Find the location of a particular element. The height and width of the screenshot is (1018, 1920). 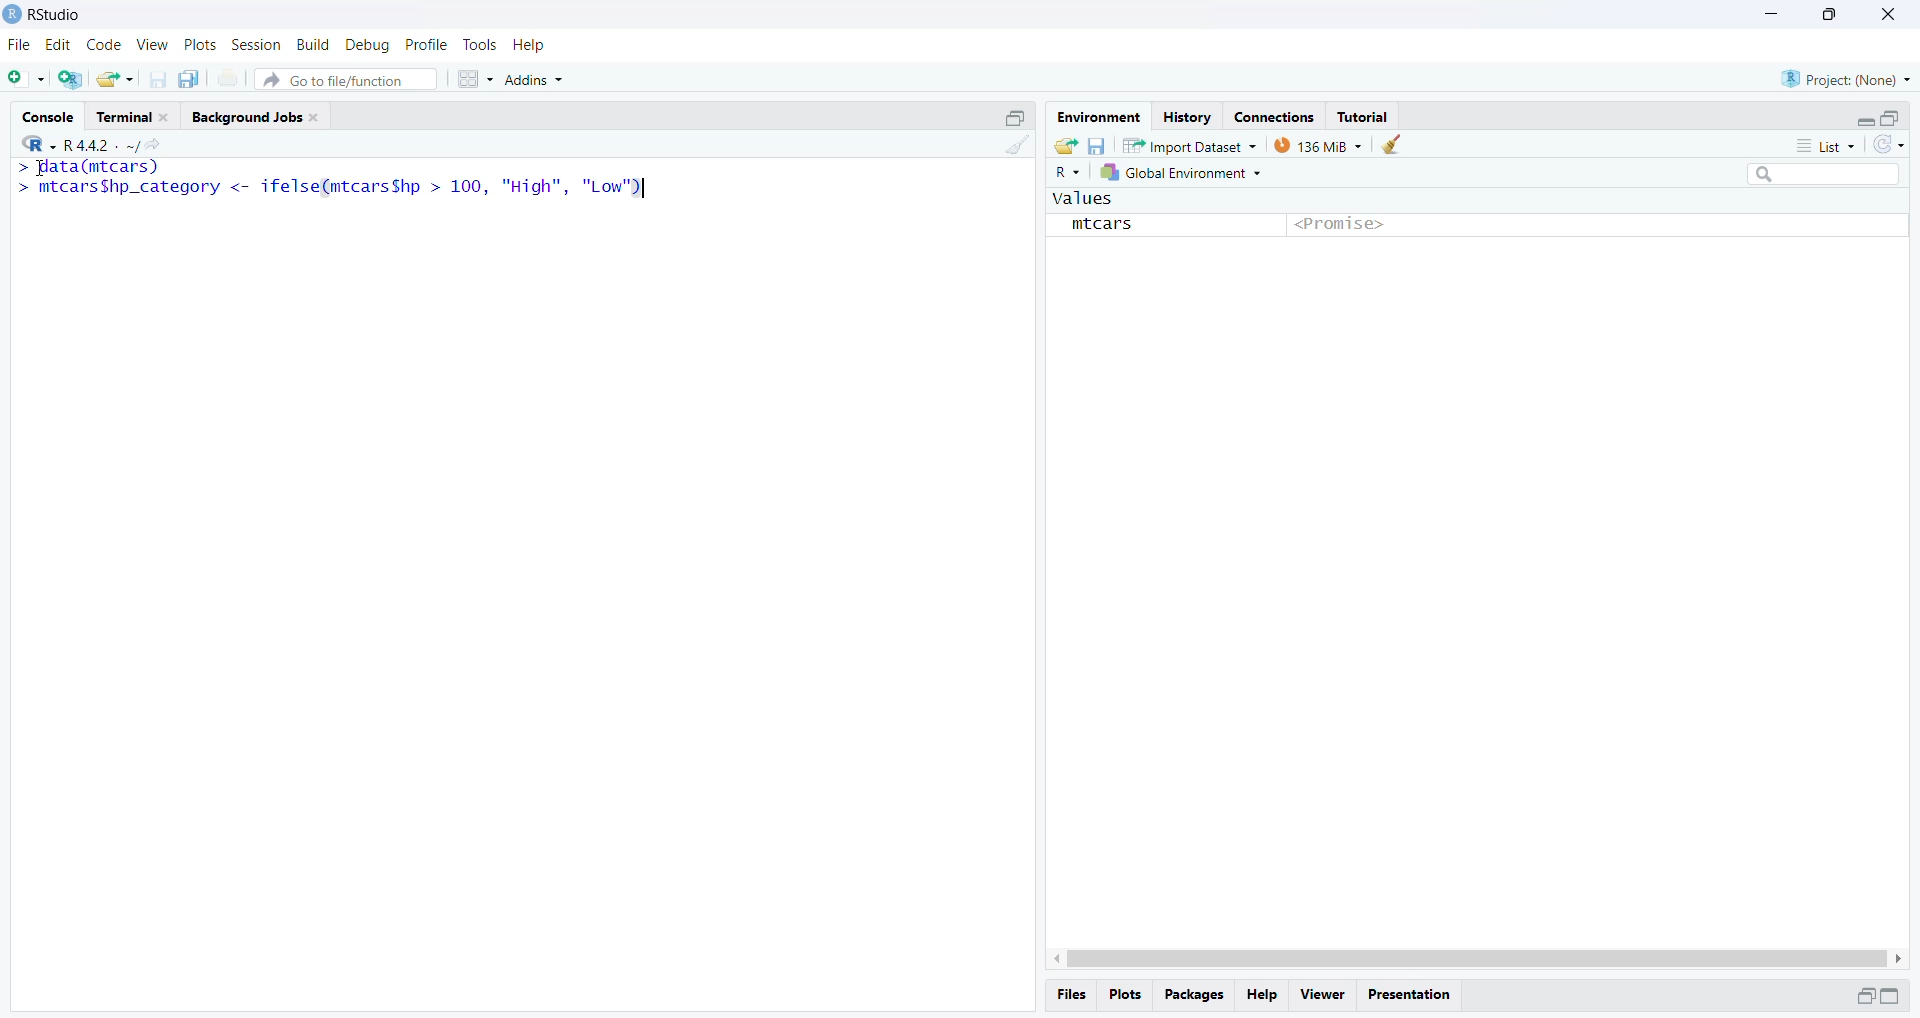

Import Dataset is located at coordinates (1190, 145).